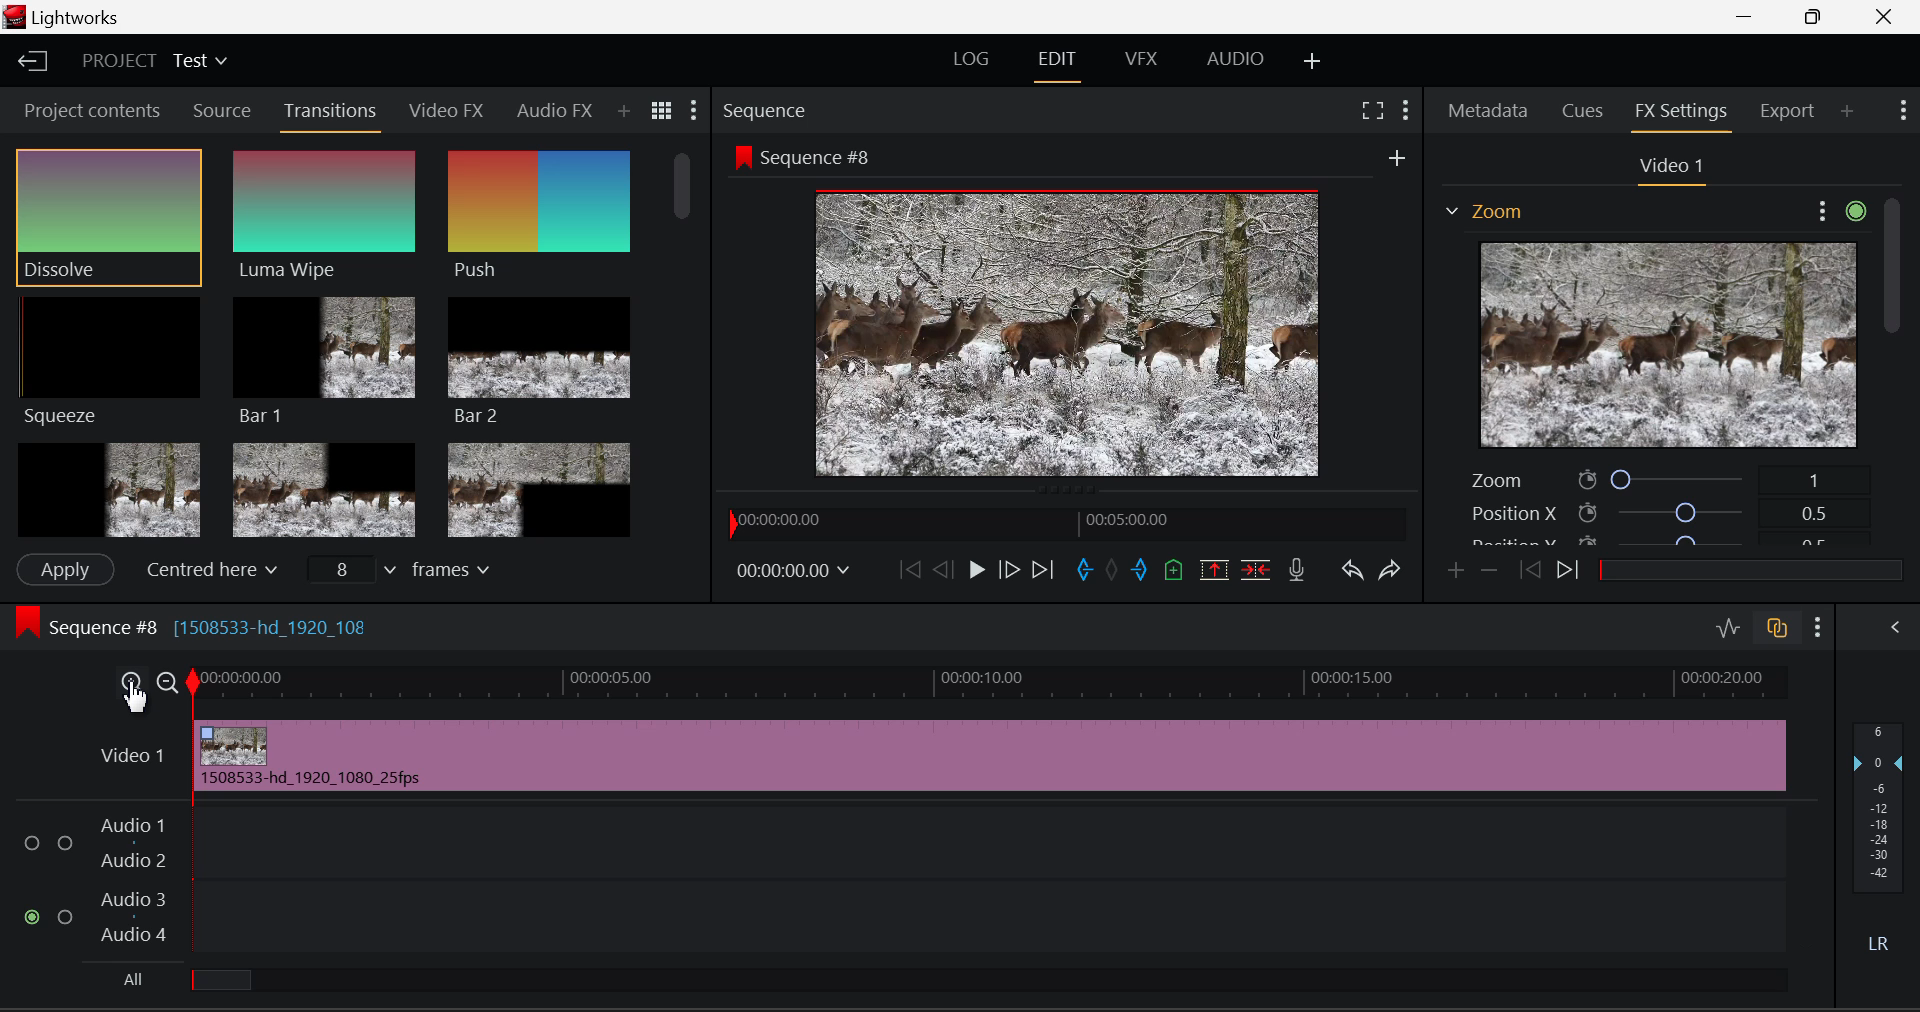  I want to click on Centered here, so click(216, 565).